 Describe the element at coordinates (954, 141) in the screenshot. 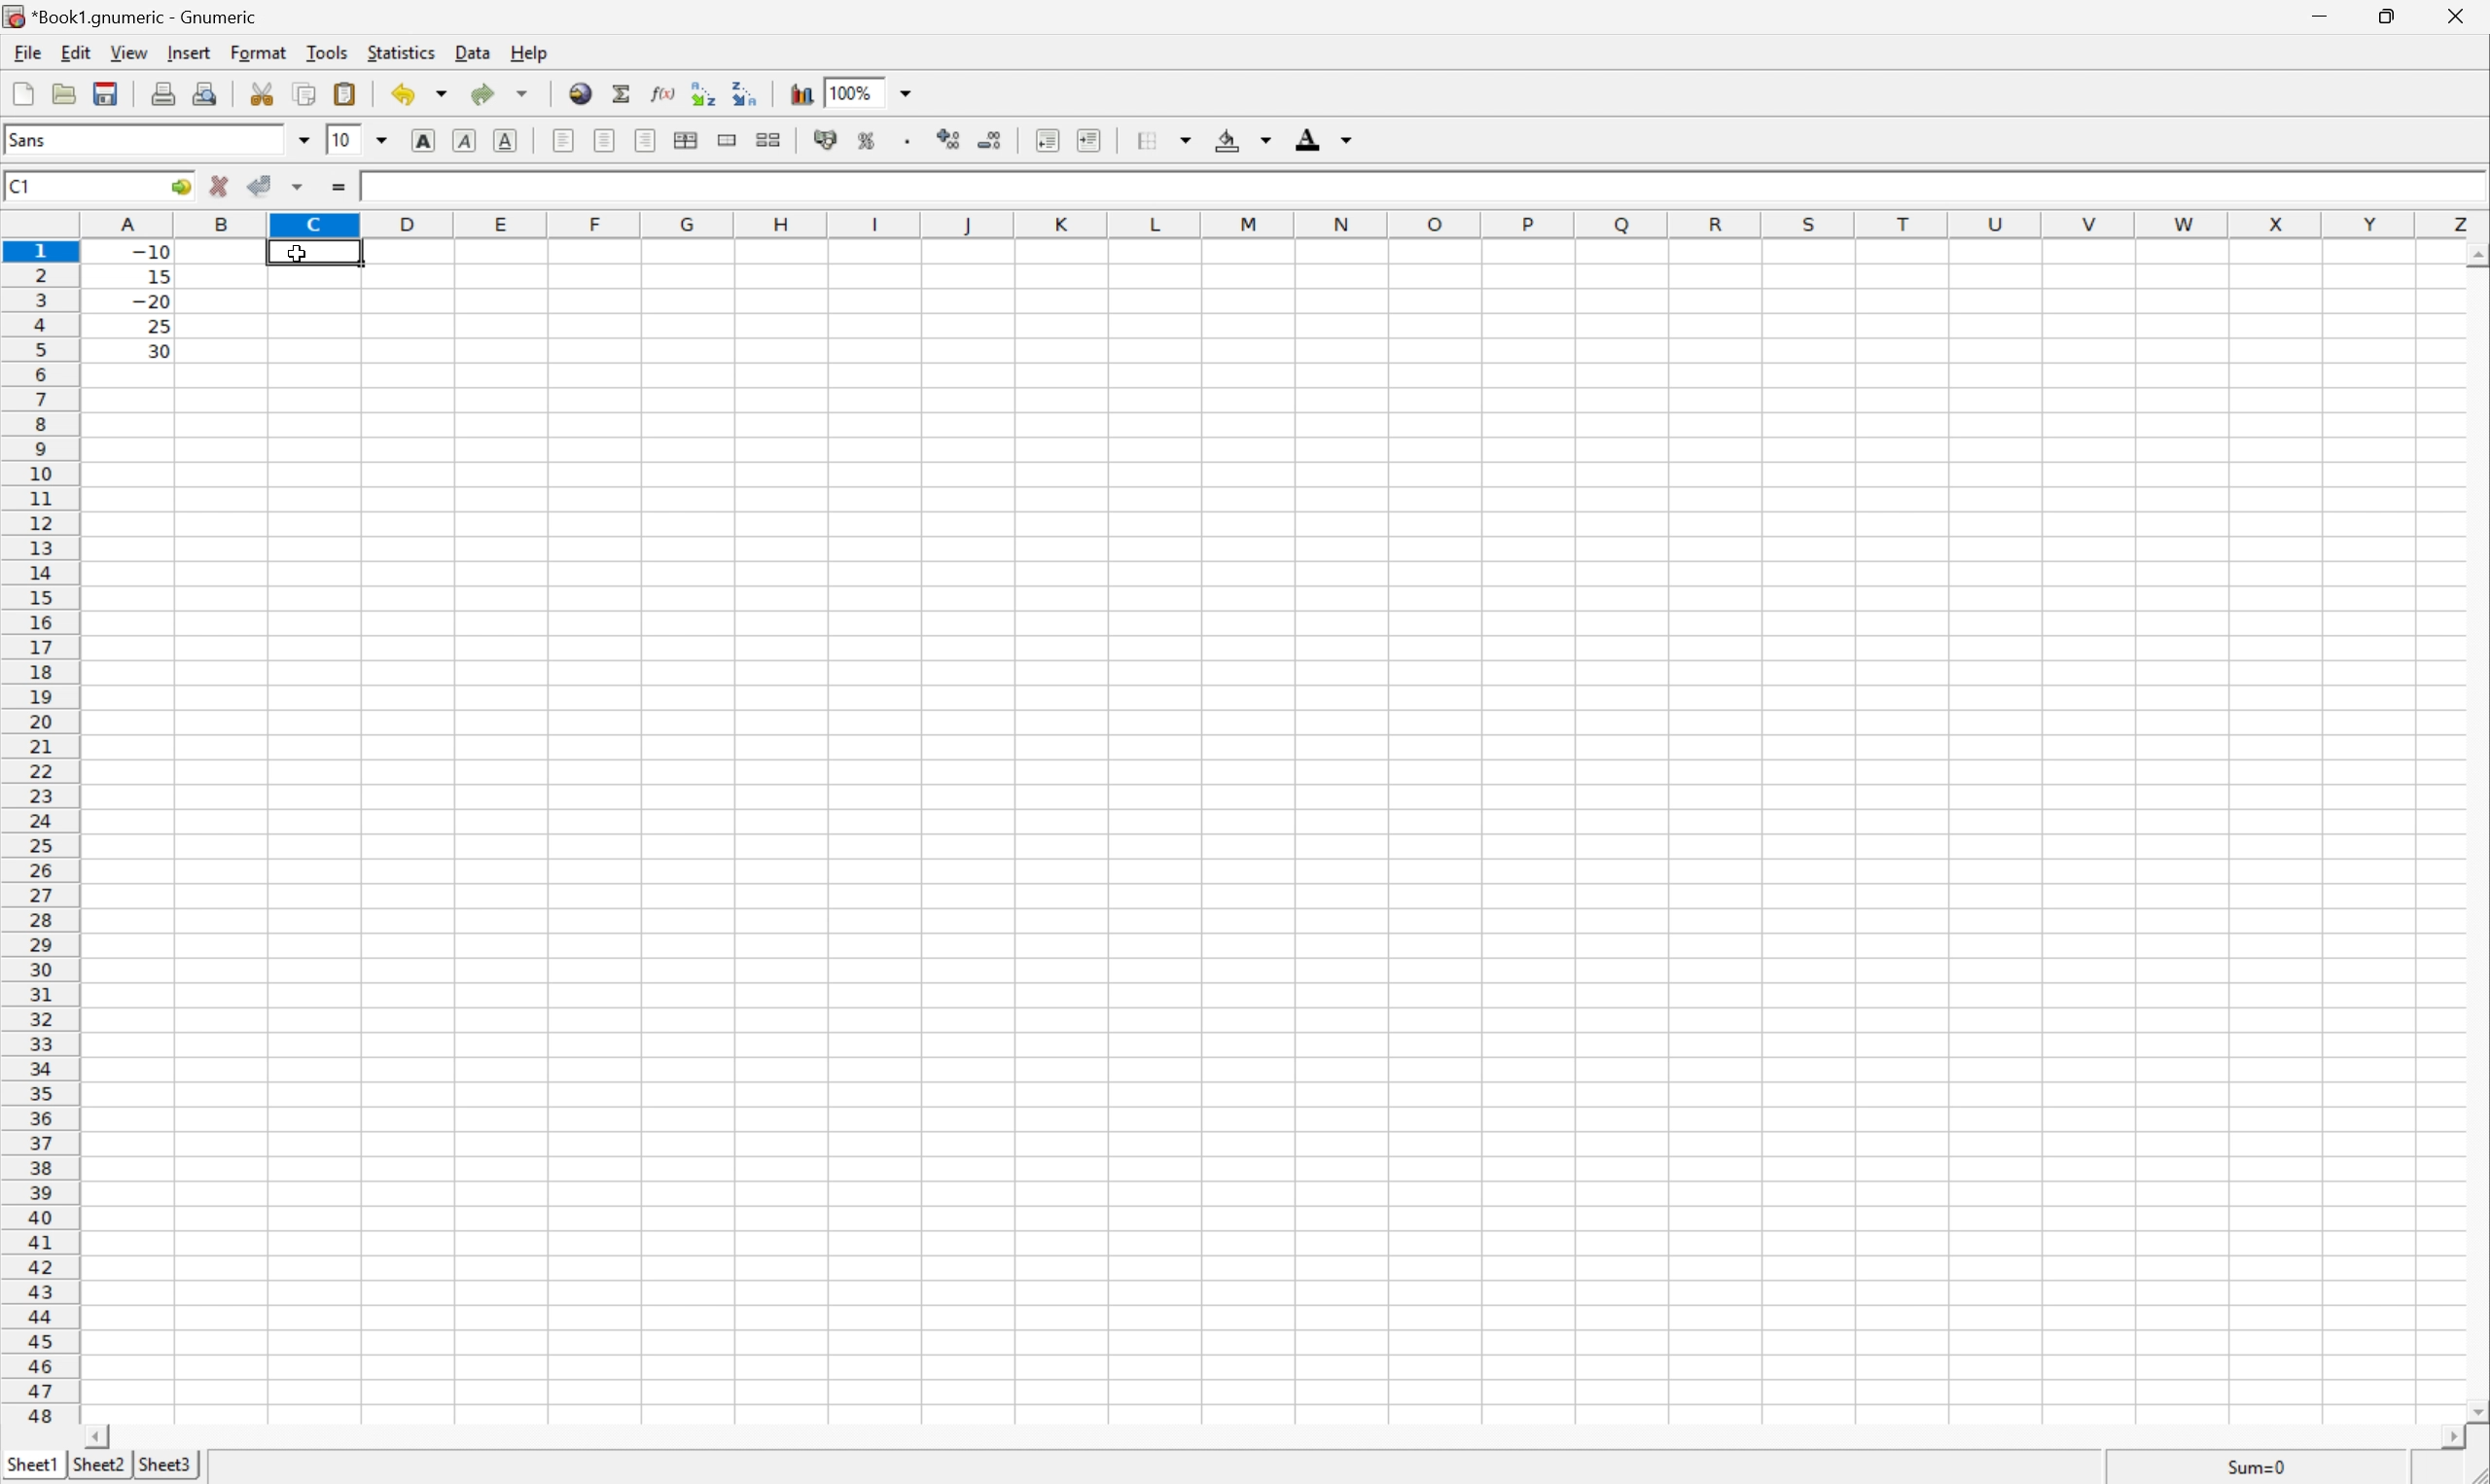

I see `Increase the number of decimals displayed` at that location.